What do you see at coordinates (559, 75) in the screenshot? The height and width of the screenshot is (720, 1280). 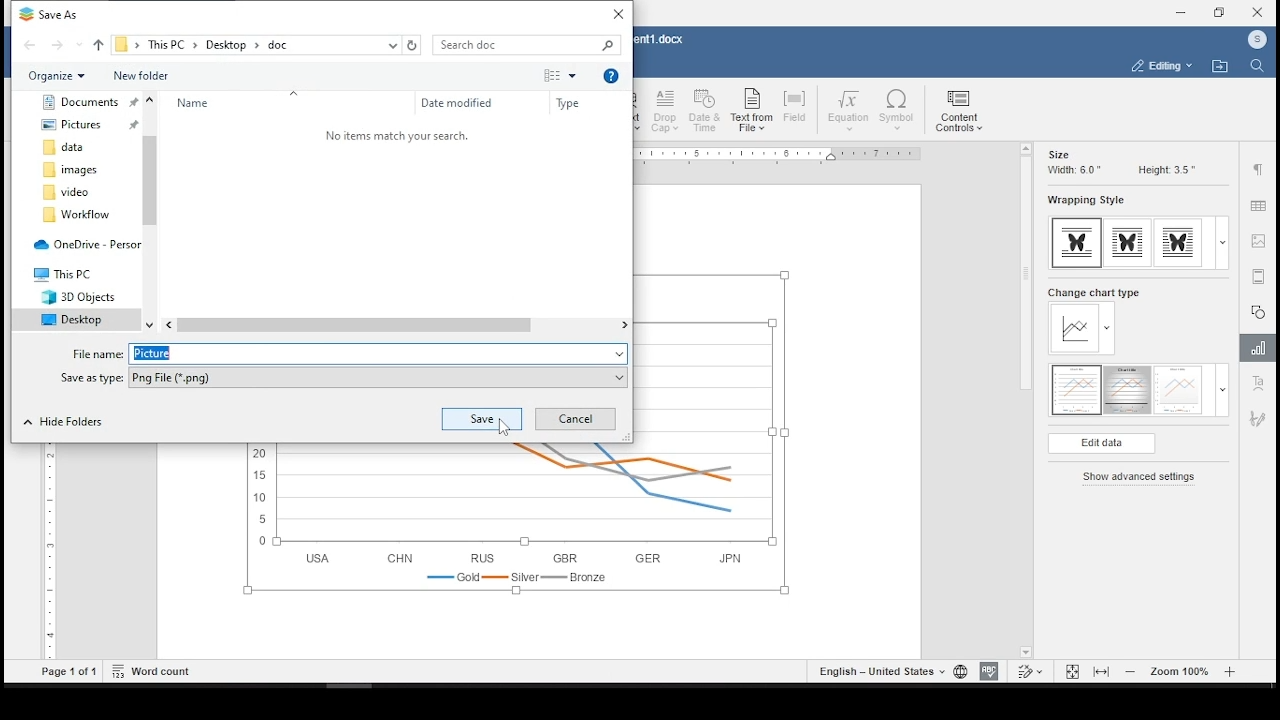 I see `select view` at bounding box center [559, 75].